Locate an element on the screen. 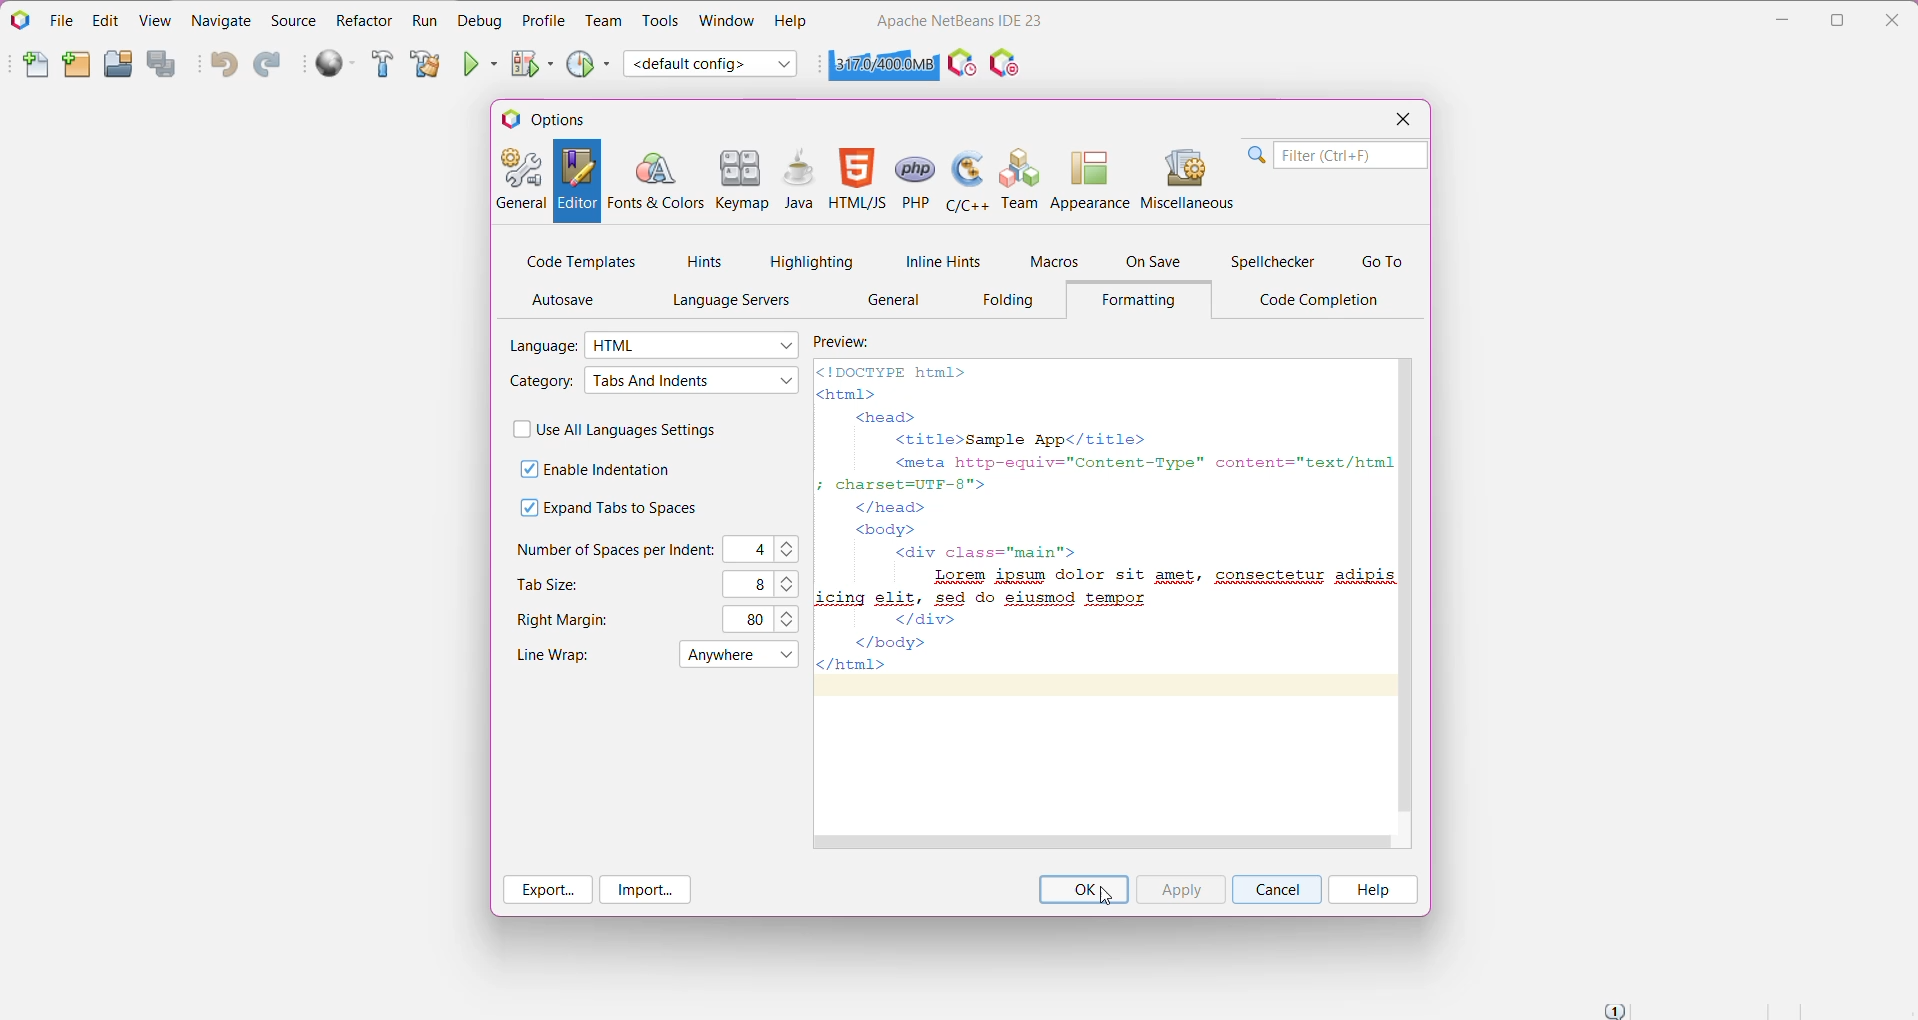 Image resolution: width=1918 pixels, height=1020 pixels. icing elit, sed do eiusmod tempor is located at coordinates (992, 597).